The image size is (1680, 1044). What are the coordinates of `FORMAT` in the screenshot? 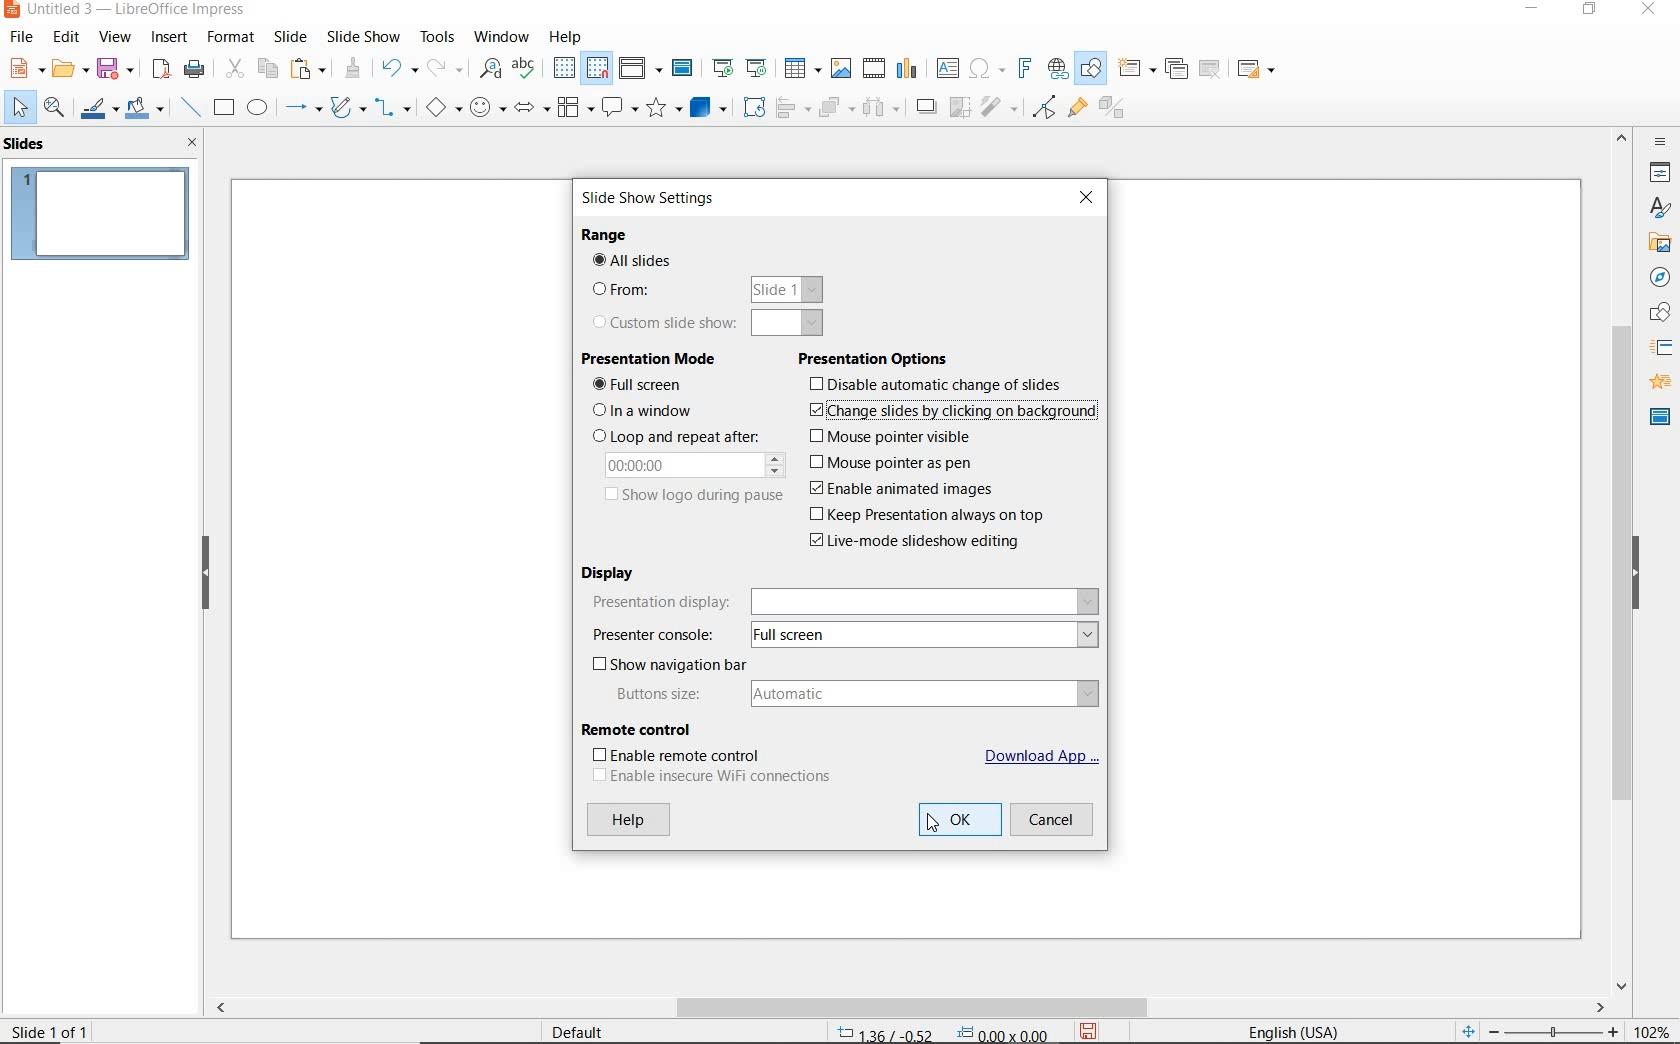 It's located at (232, 37).